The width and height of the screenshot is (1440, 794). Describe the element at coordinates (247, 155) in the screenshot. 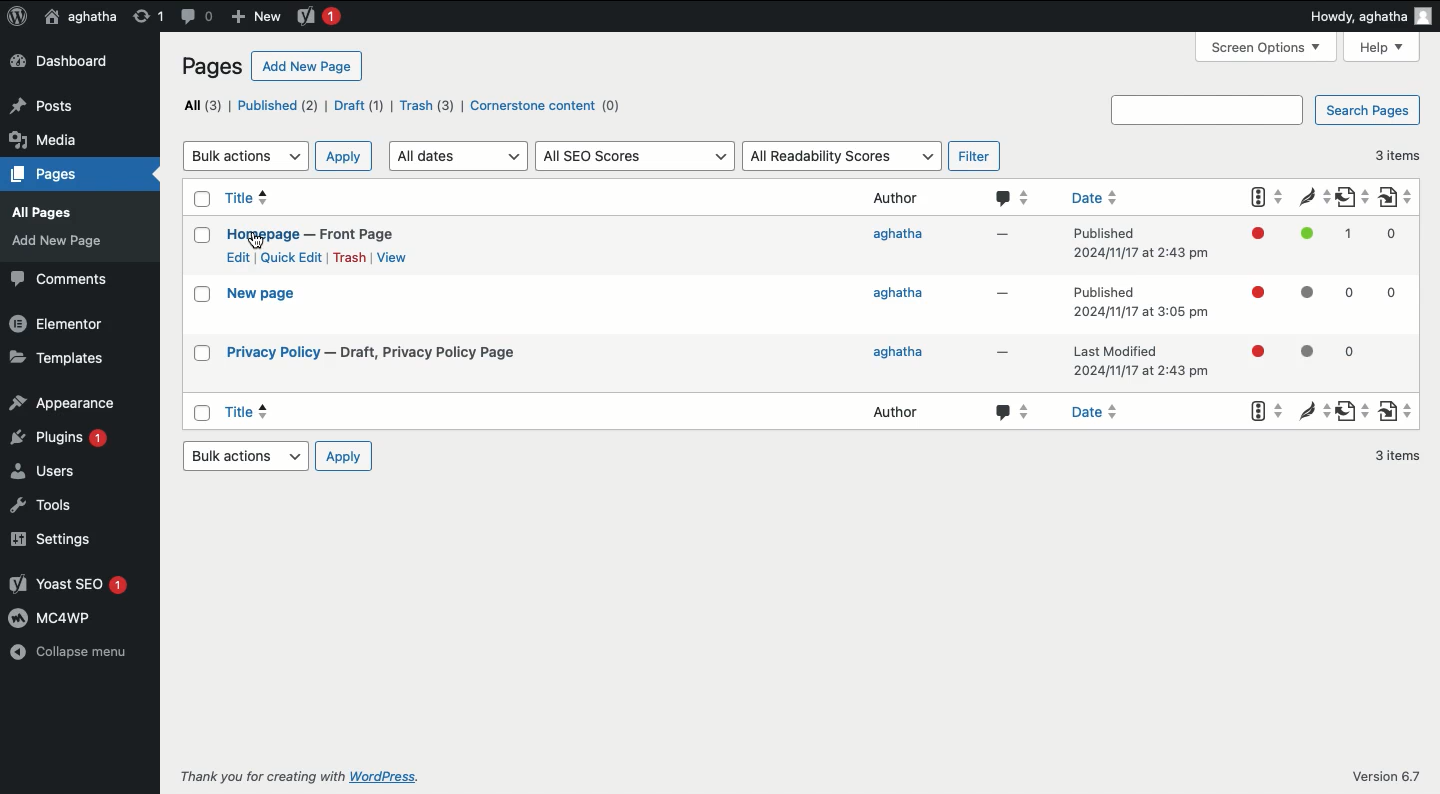

I see `Bulk actions` at that location.